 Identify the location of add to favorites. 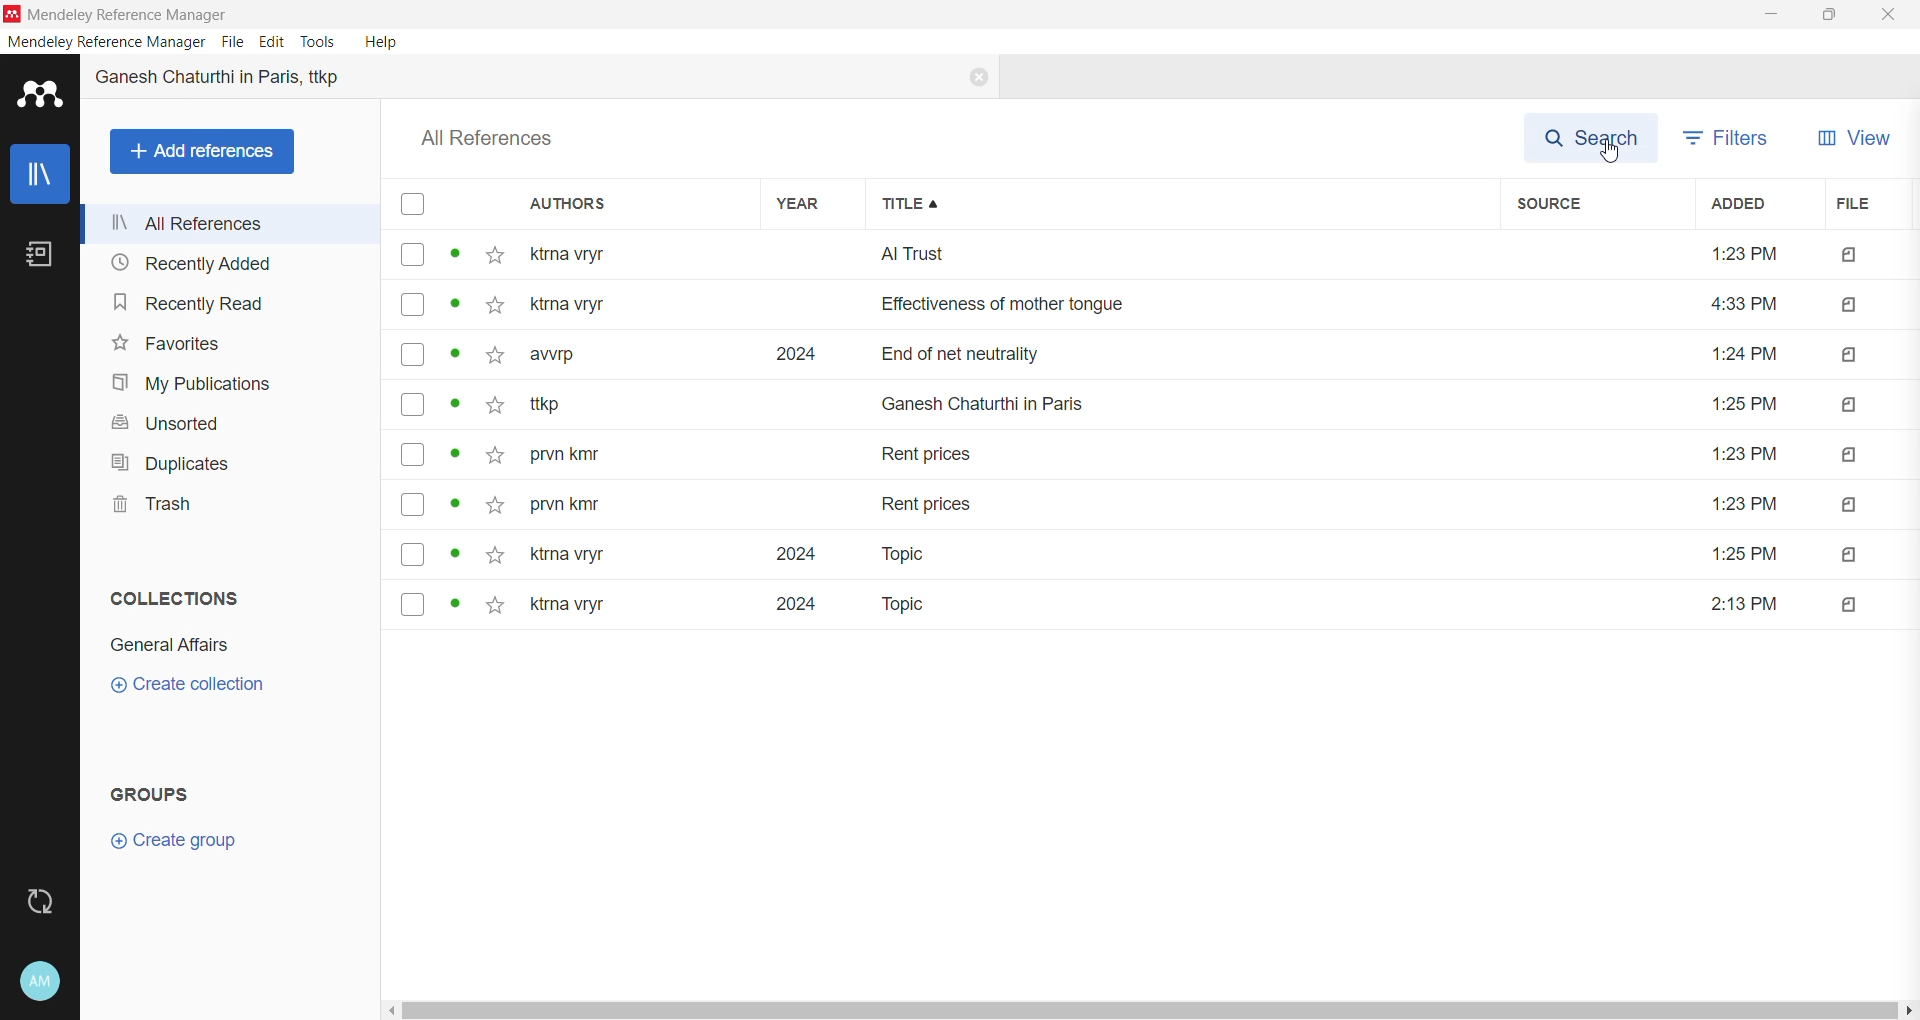
(497, 456).